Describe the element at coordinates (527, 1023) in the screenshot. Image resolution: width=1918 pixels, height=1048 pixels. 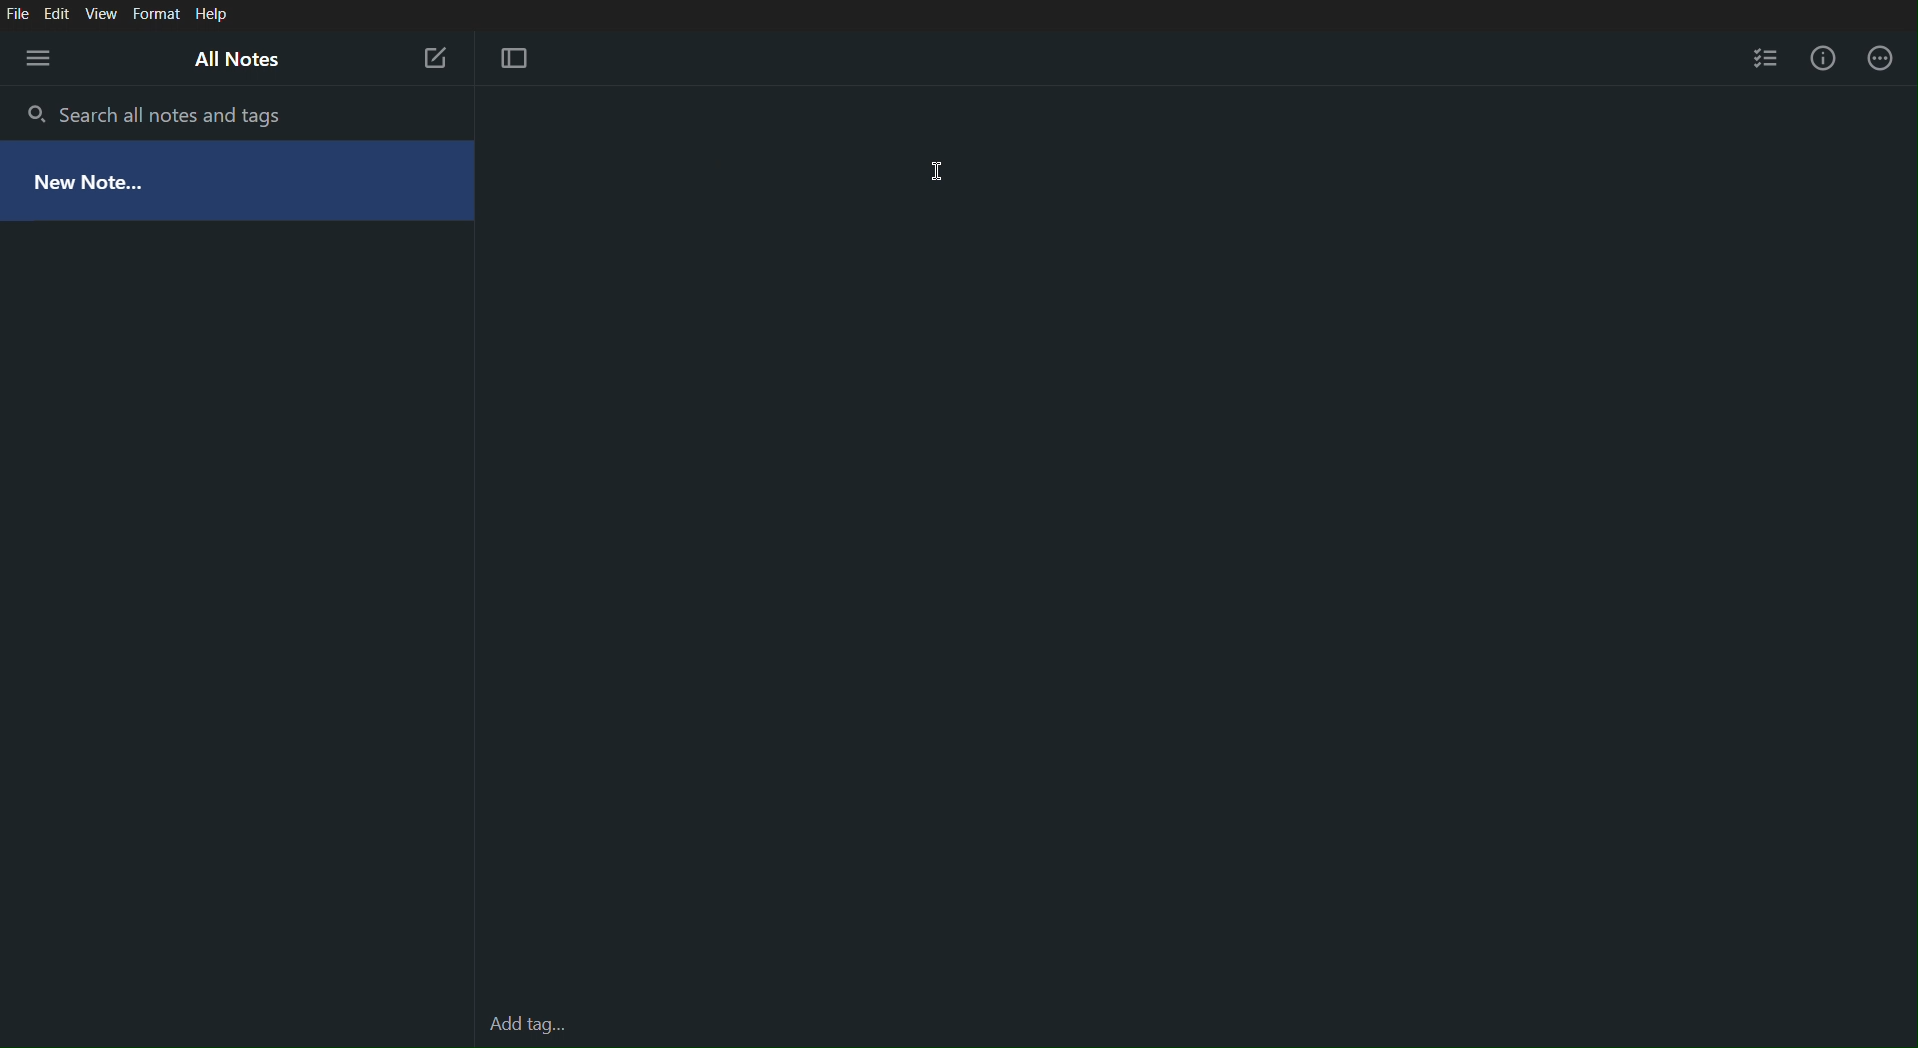
I see `Add tag` at that location.